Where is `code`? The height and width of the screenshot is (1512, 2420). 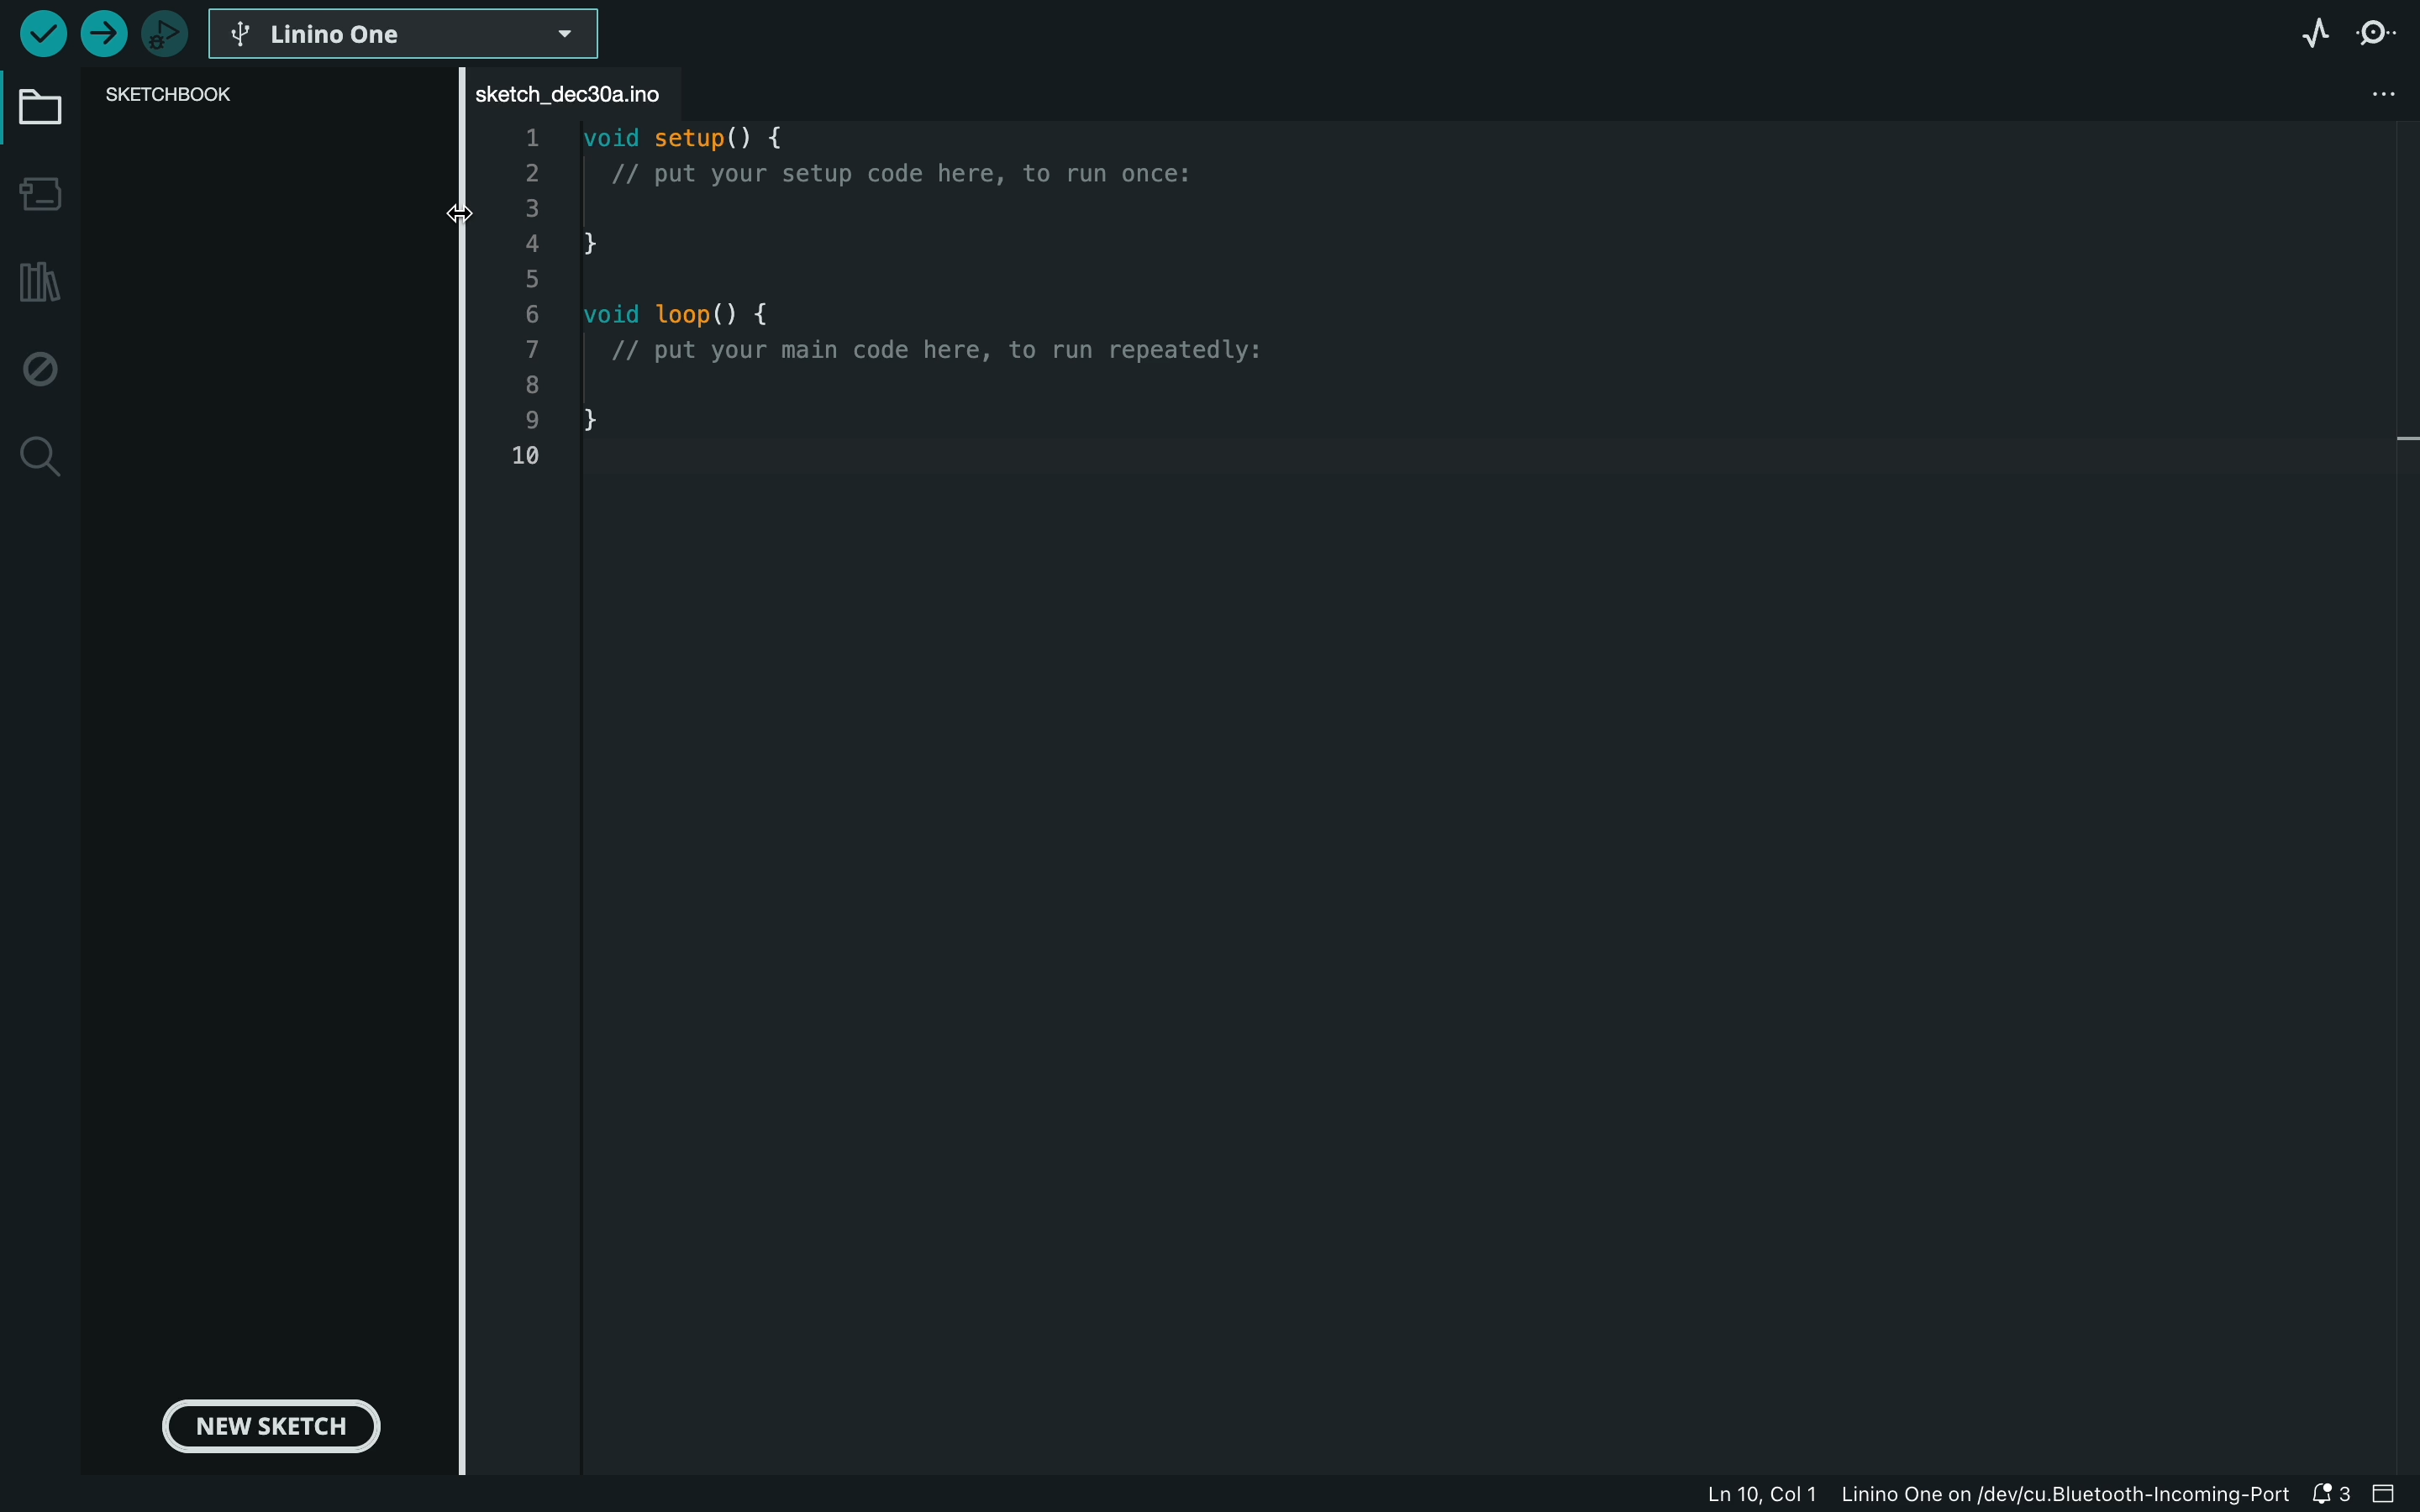 code is located at coordinates (882, 313).